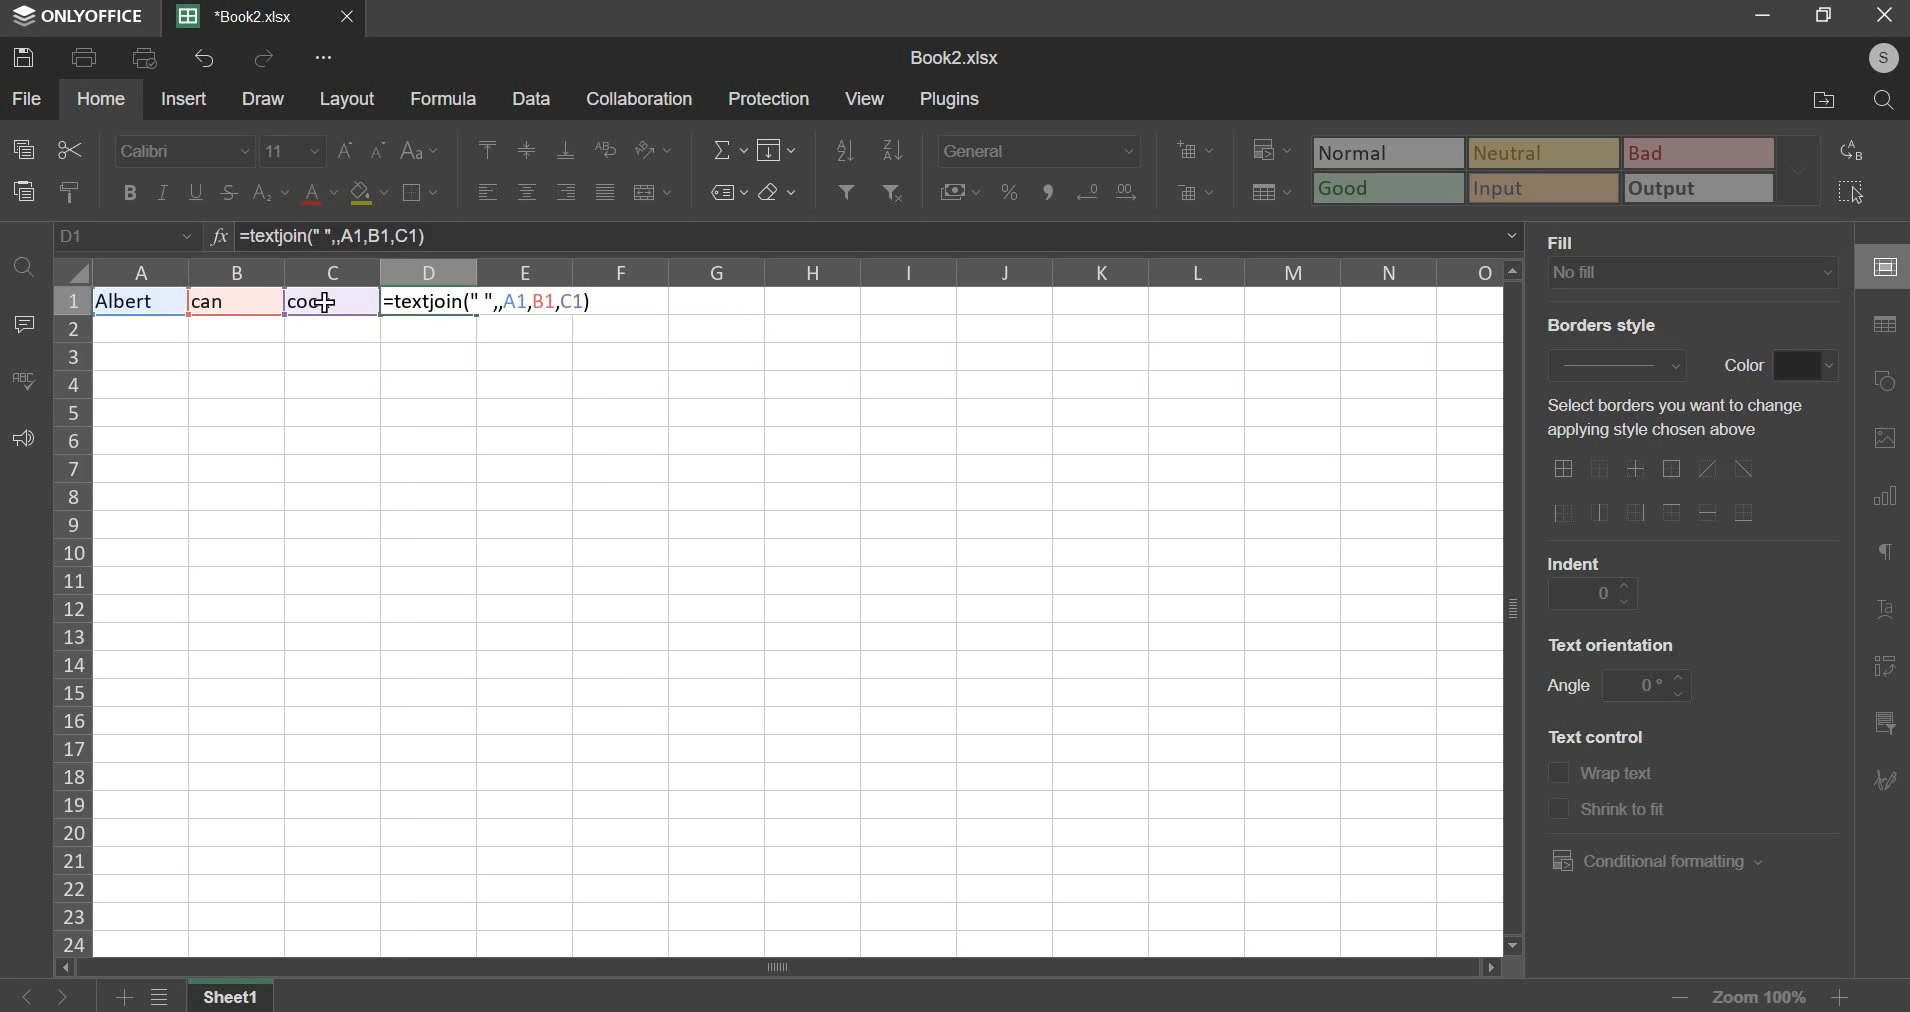 The height and width of the screenshot is (1012, 1910). Describe the element at coordinates (1888, 382) in the screenshot. I see `shapes` at that location.